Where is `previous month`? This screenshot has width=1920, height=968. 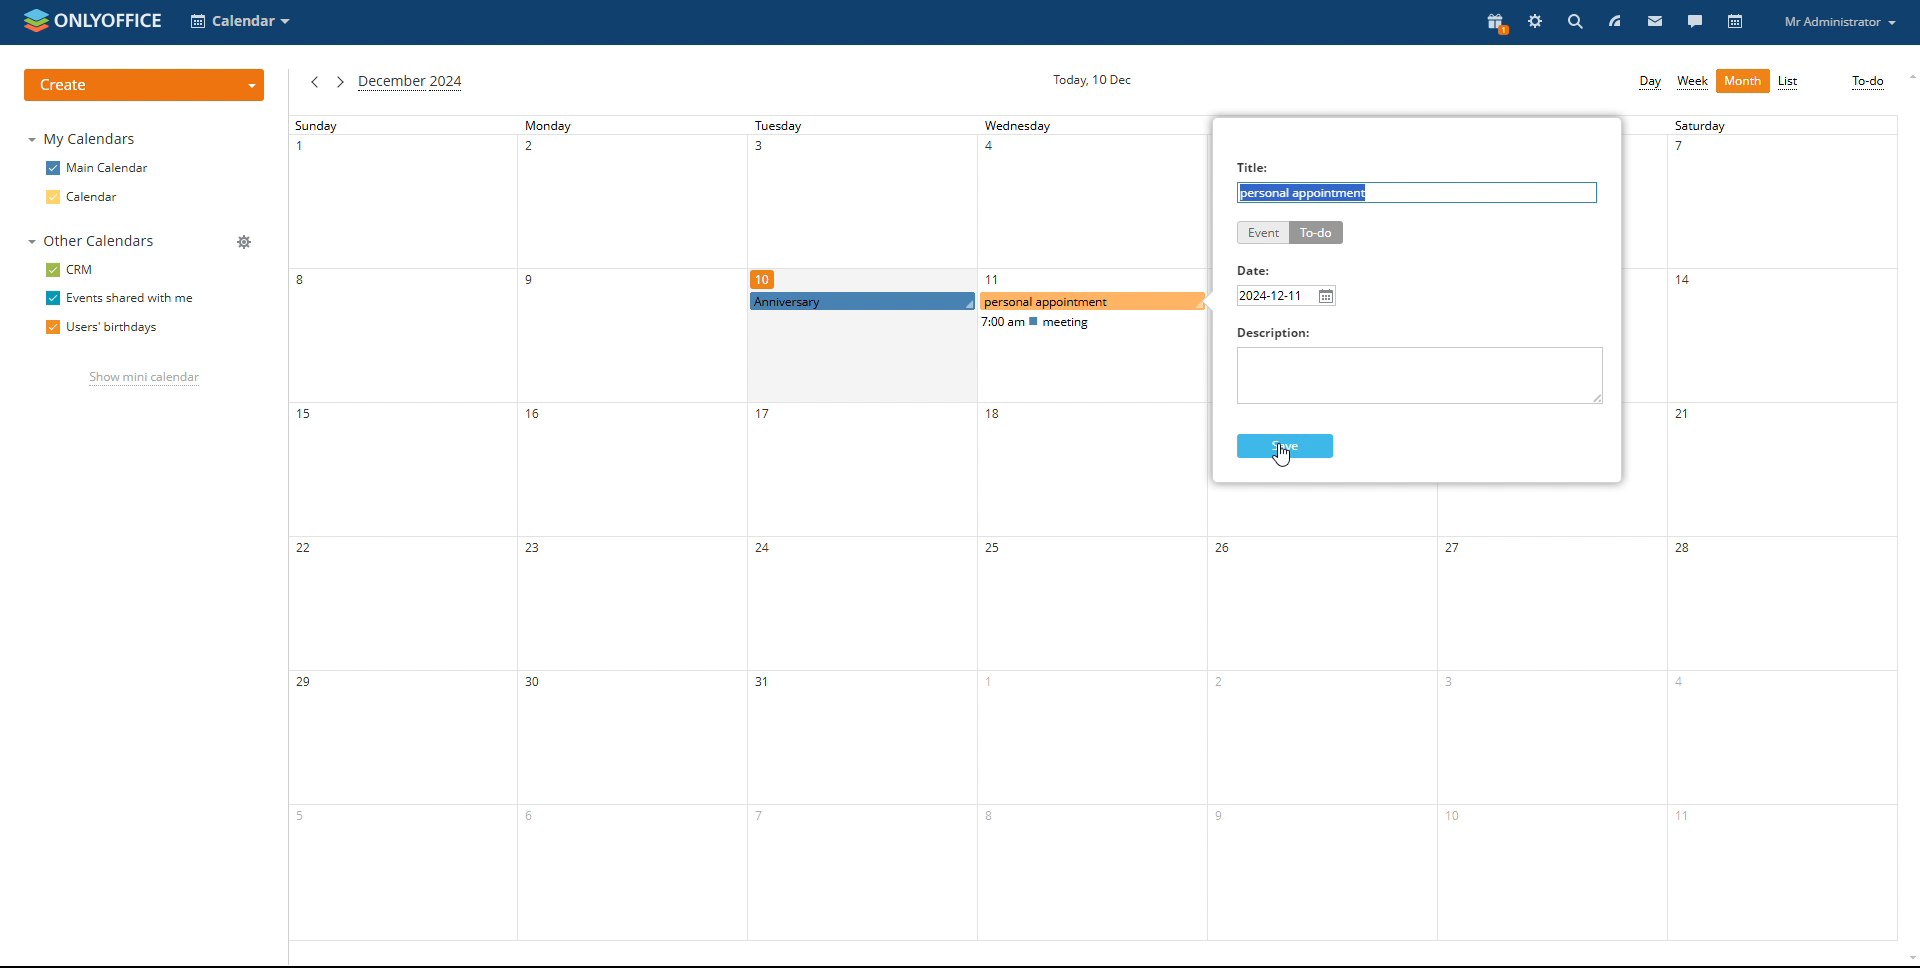
previous month is located at coordinates (314, 82).